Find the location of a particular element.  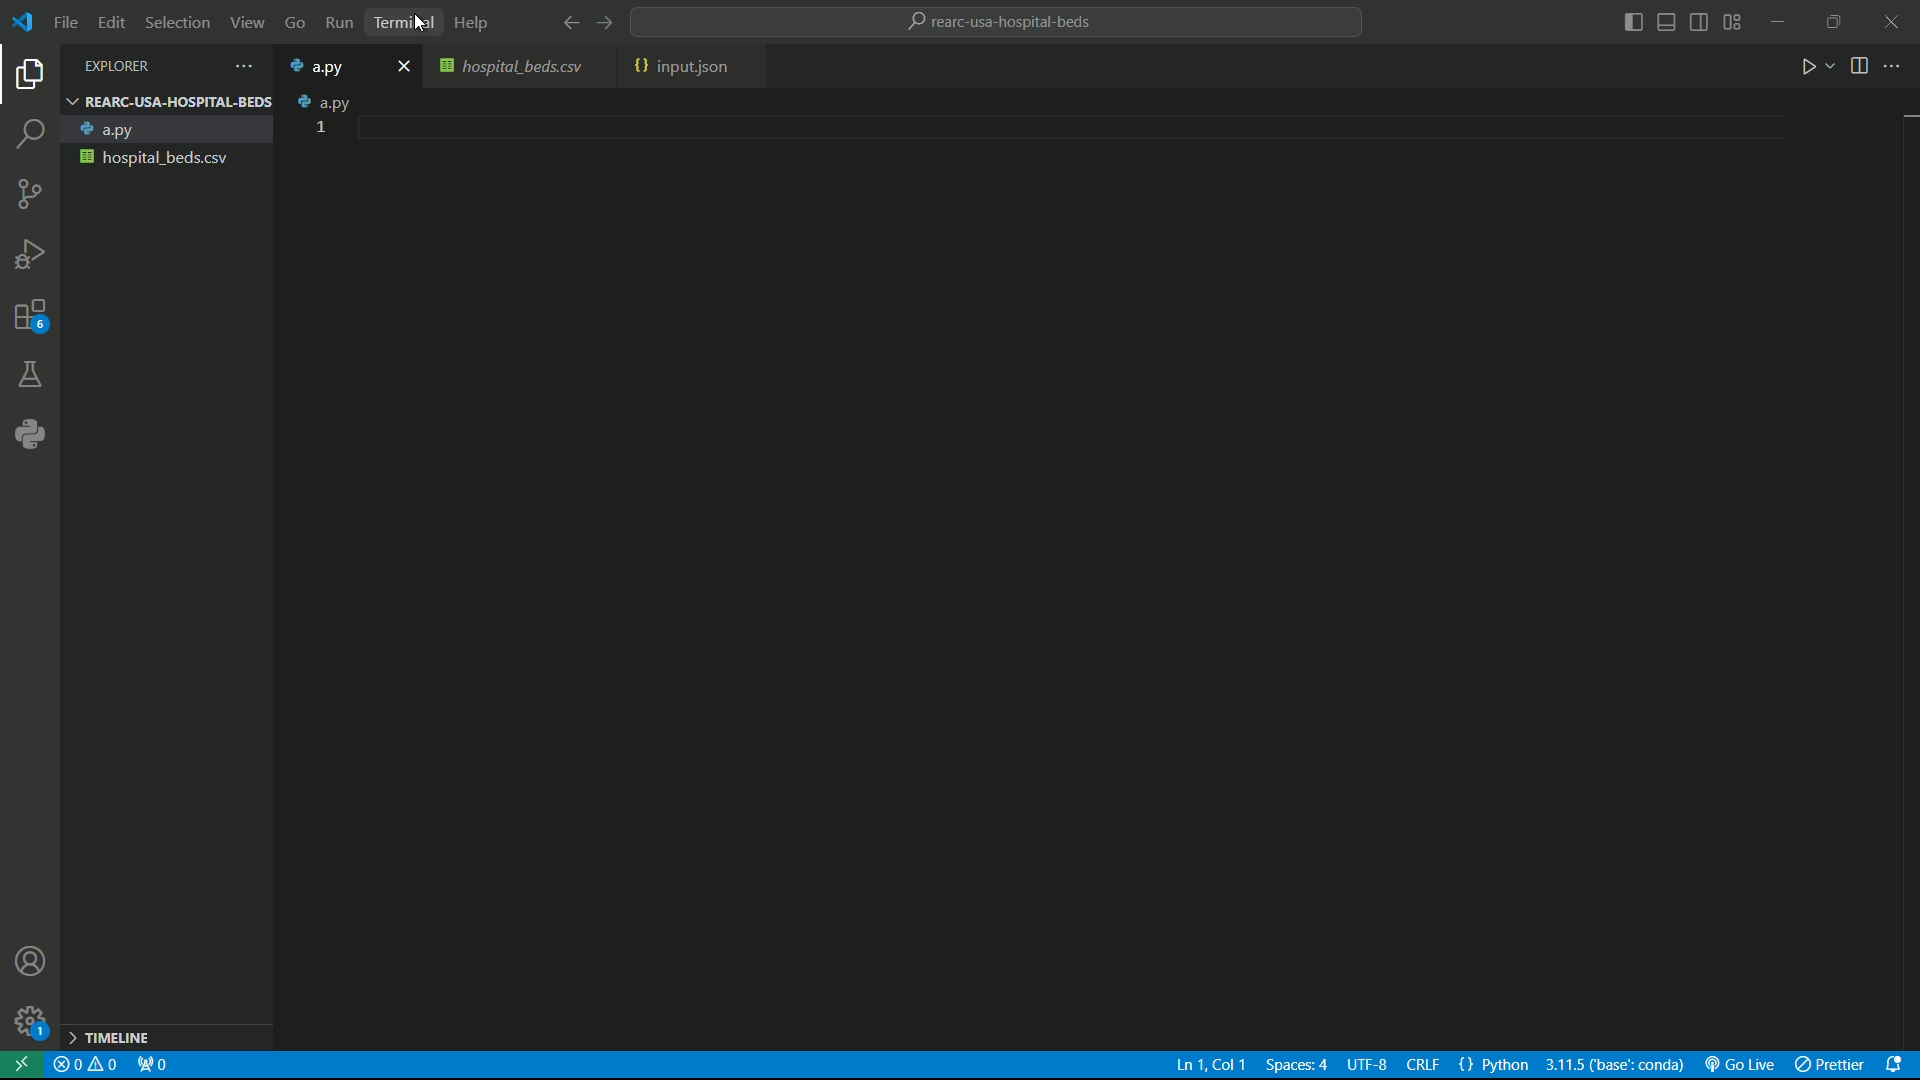

go back is located at coordinates (568, 24).